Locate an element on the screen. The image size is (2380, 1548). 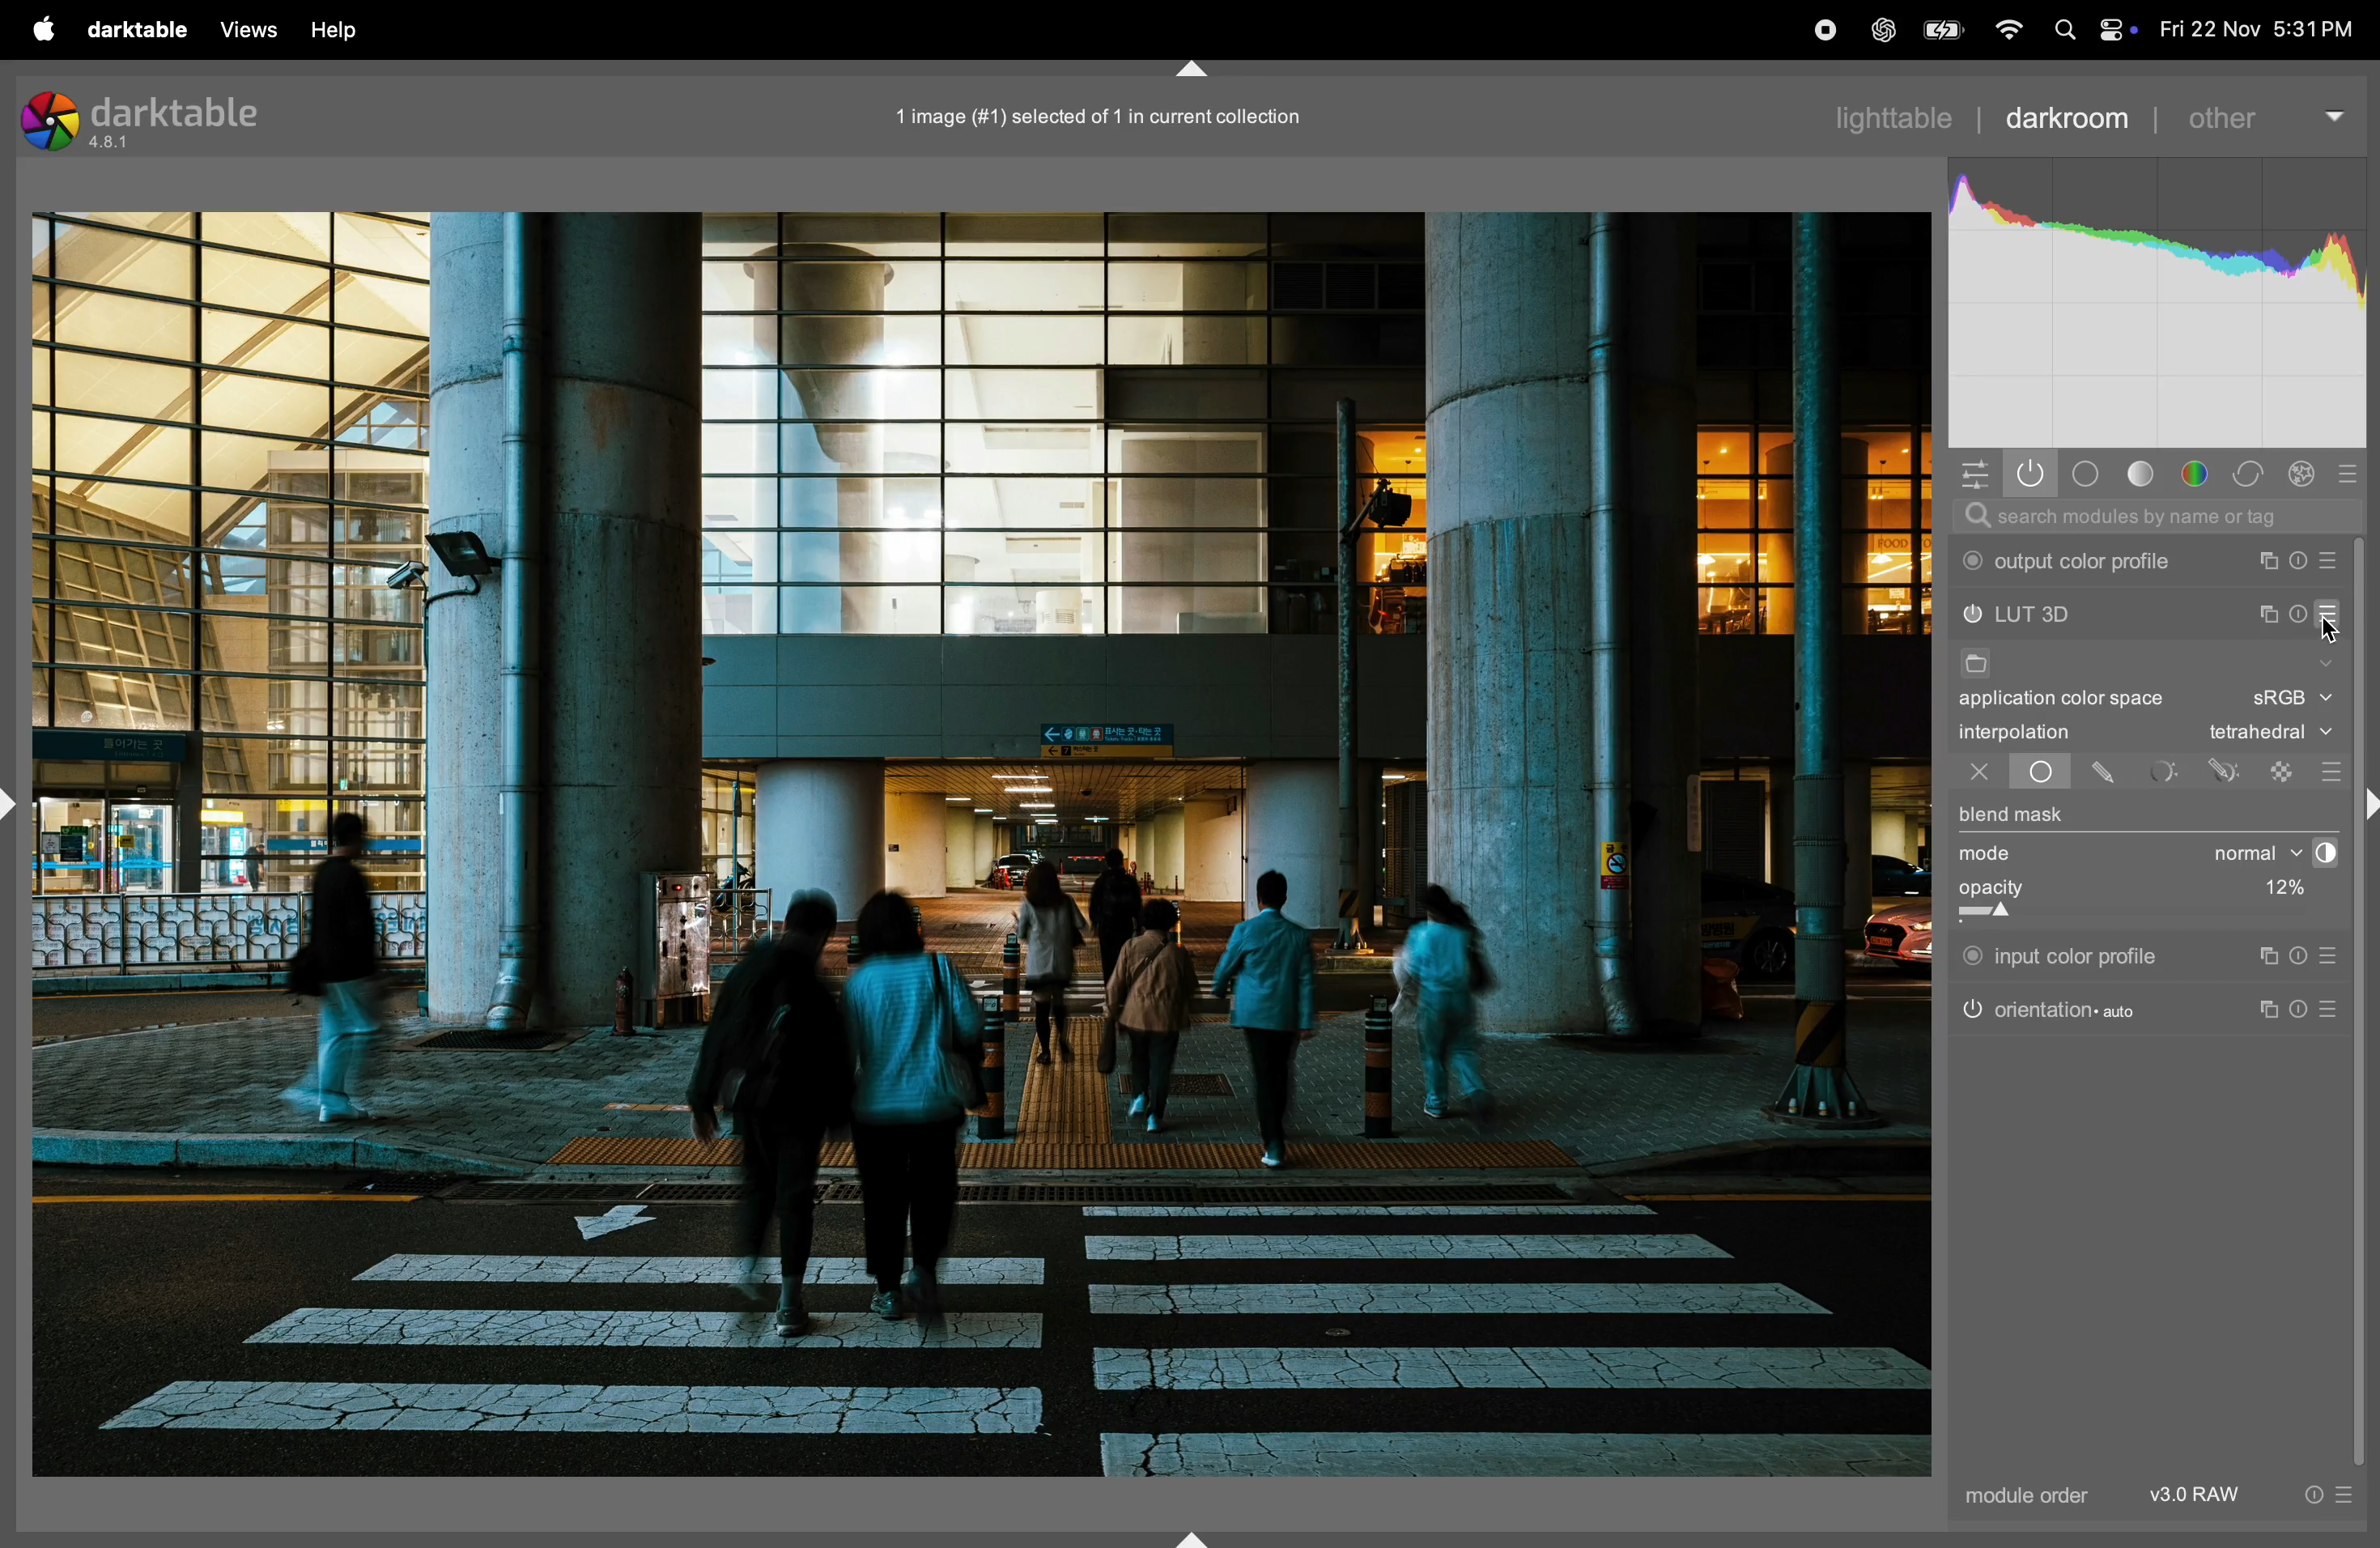
apple widgets is located at coordinates (2114, 29).